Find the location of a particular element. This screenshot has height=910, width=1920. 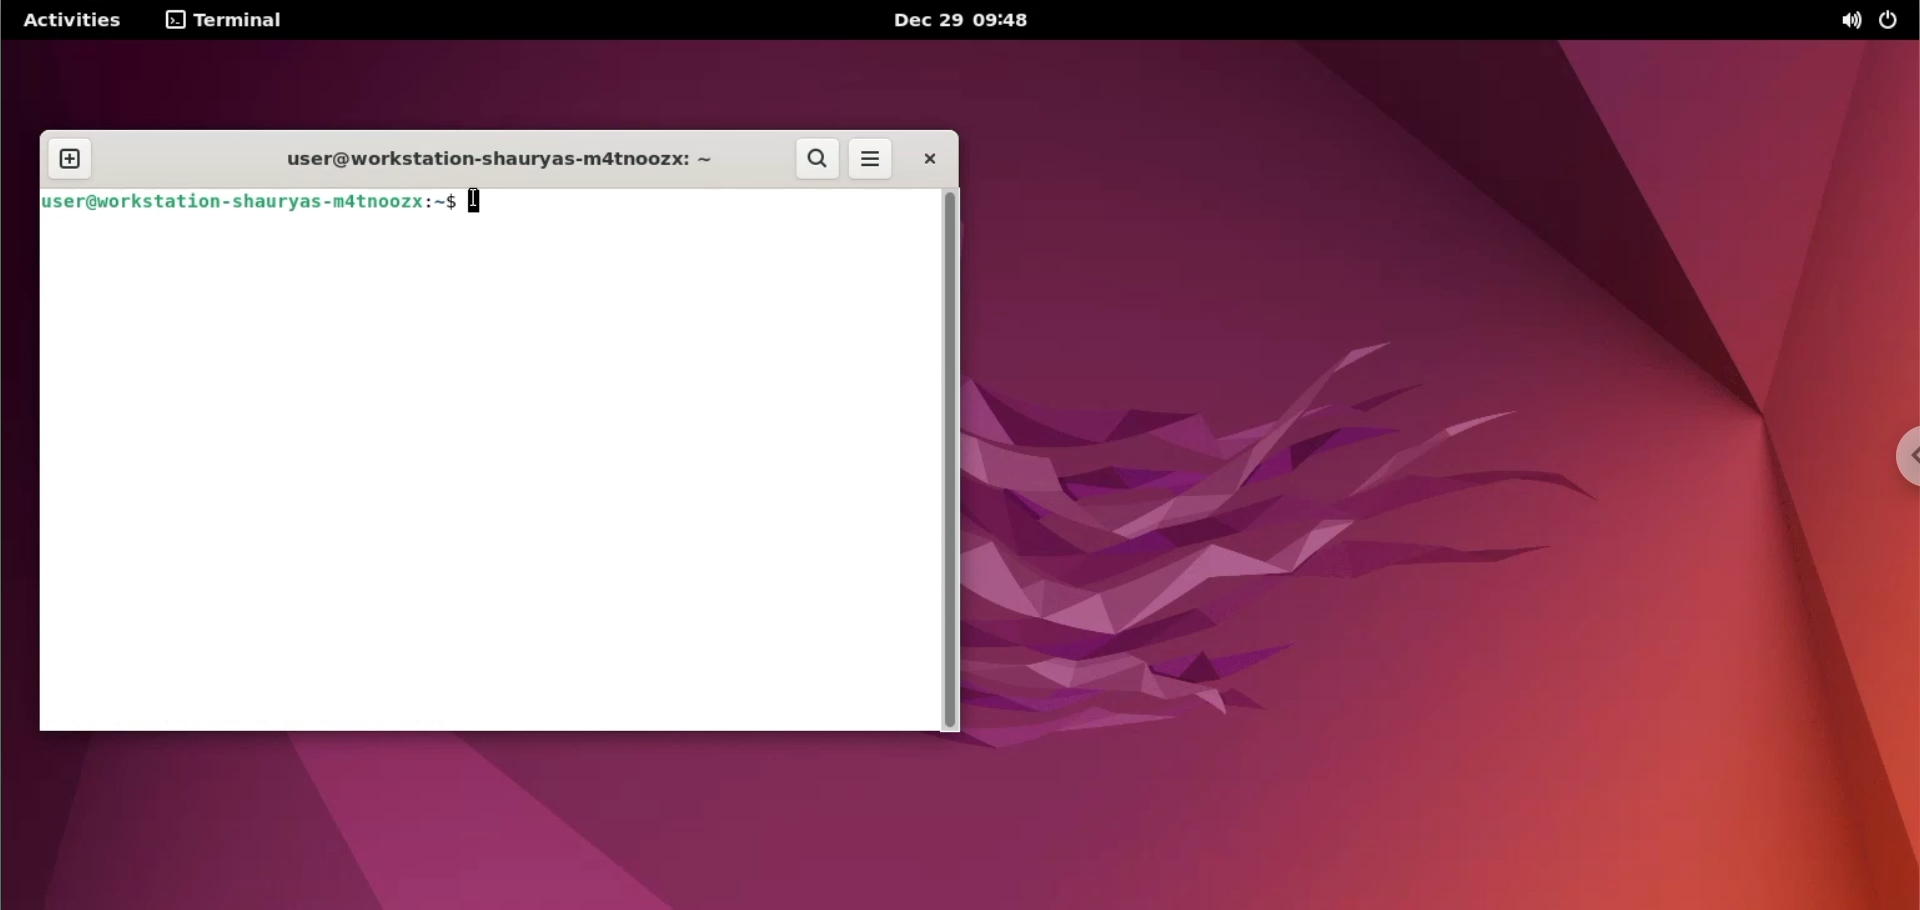

more options is located at coordinates (872, 158).